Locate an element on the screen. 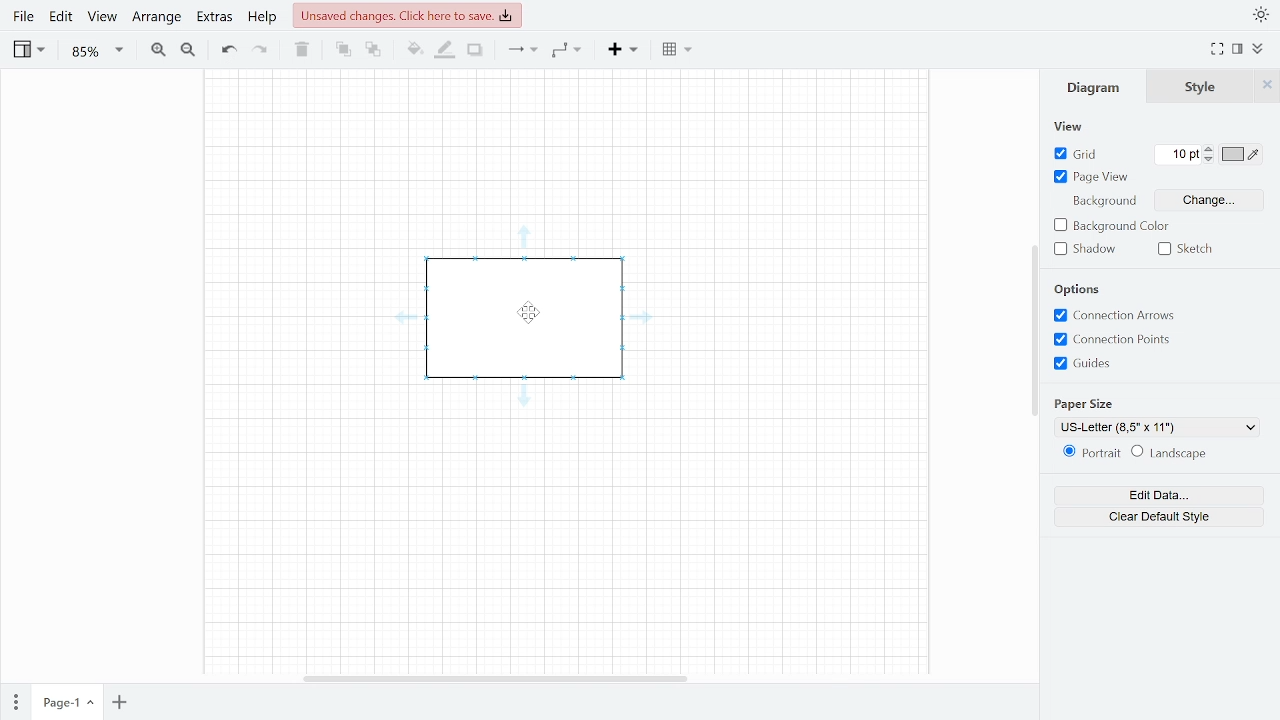 This screenshot has height=720, width=1280. File is located at coordinates (24, 19).